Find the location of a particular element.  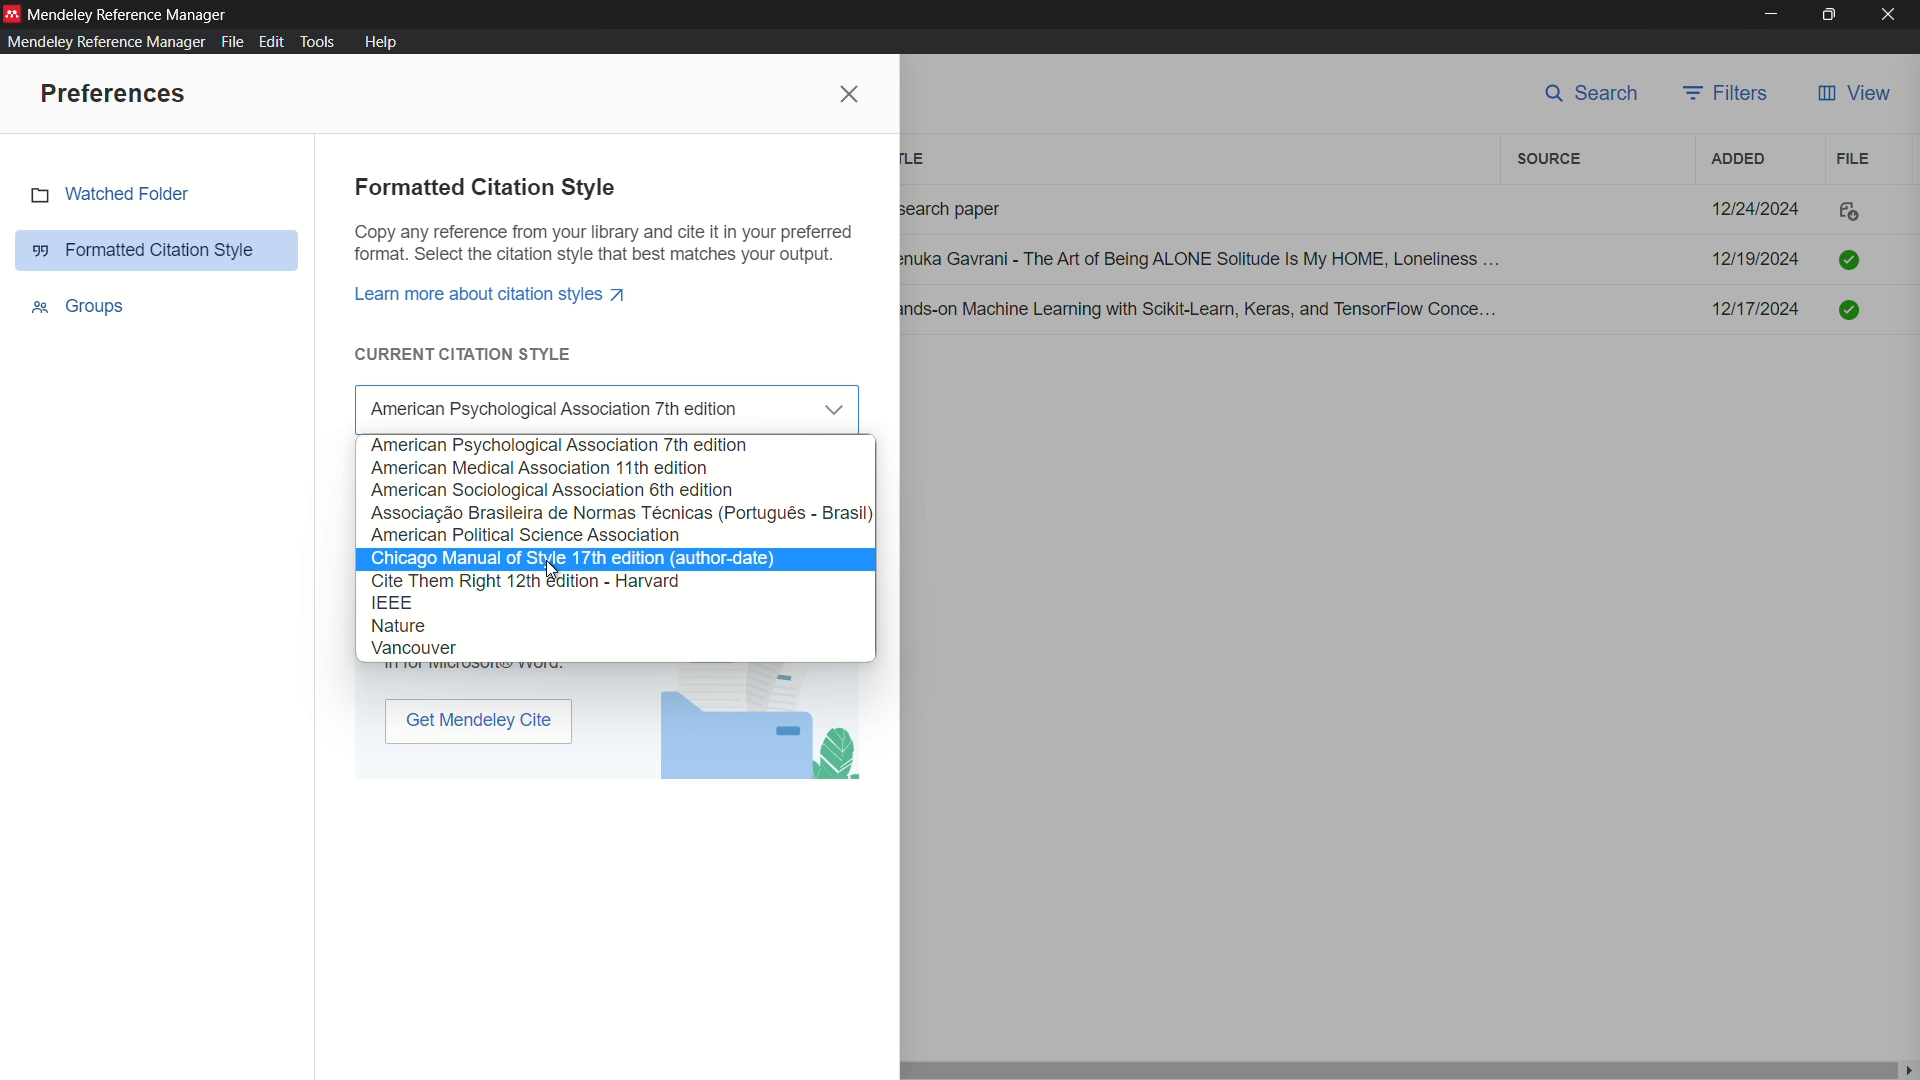

current citation style is located at coordinates (466, 354).